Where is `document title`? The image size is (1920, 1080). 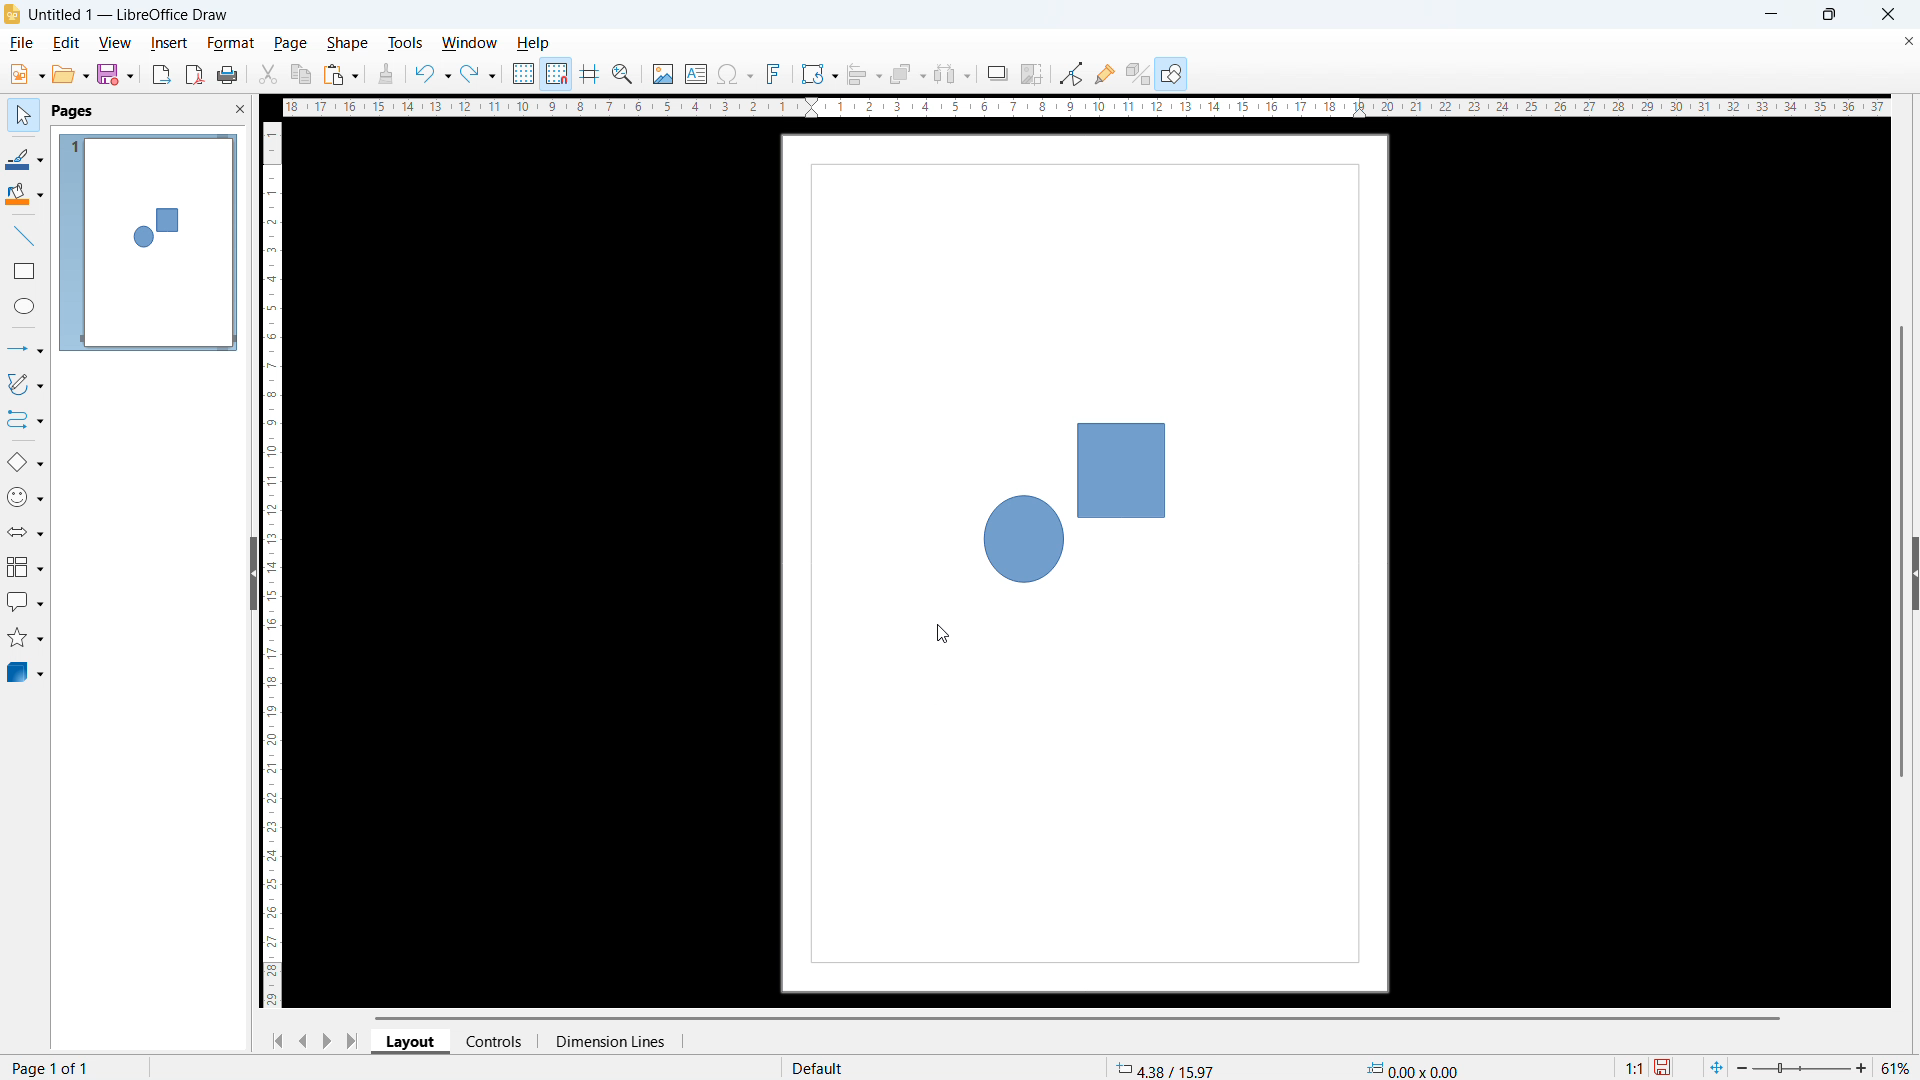 document title is located at coordinates (129, 15).